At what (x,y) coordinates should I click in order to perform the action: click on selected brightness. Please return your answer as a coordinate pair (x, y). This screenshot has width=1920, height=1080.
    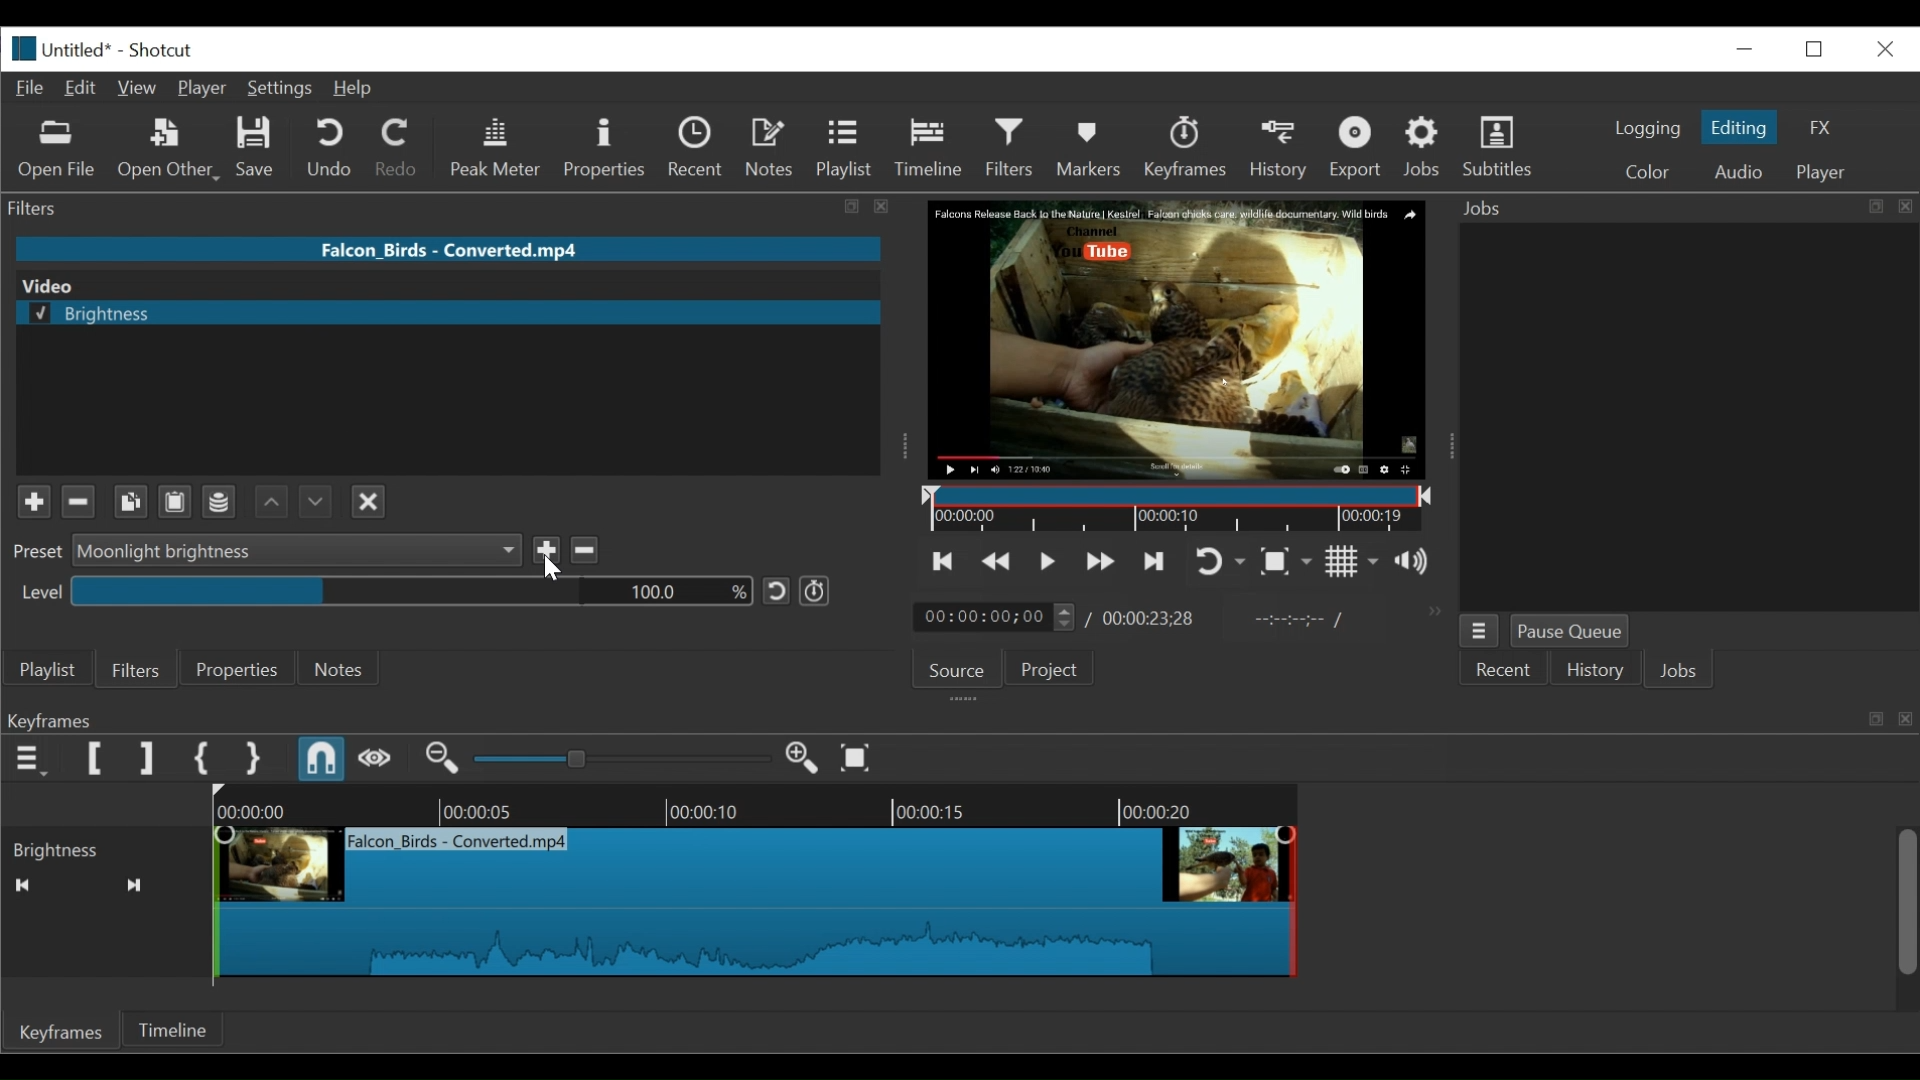
    Looking at the image, I should click on (141, 314).